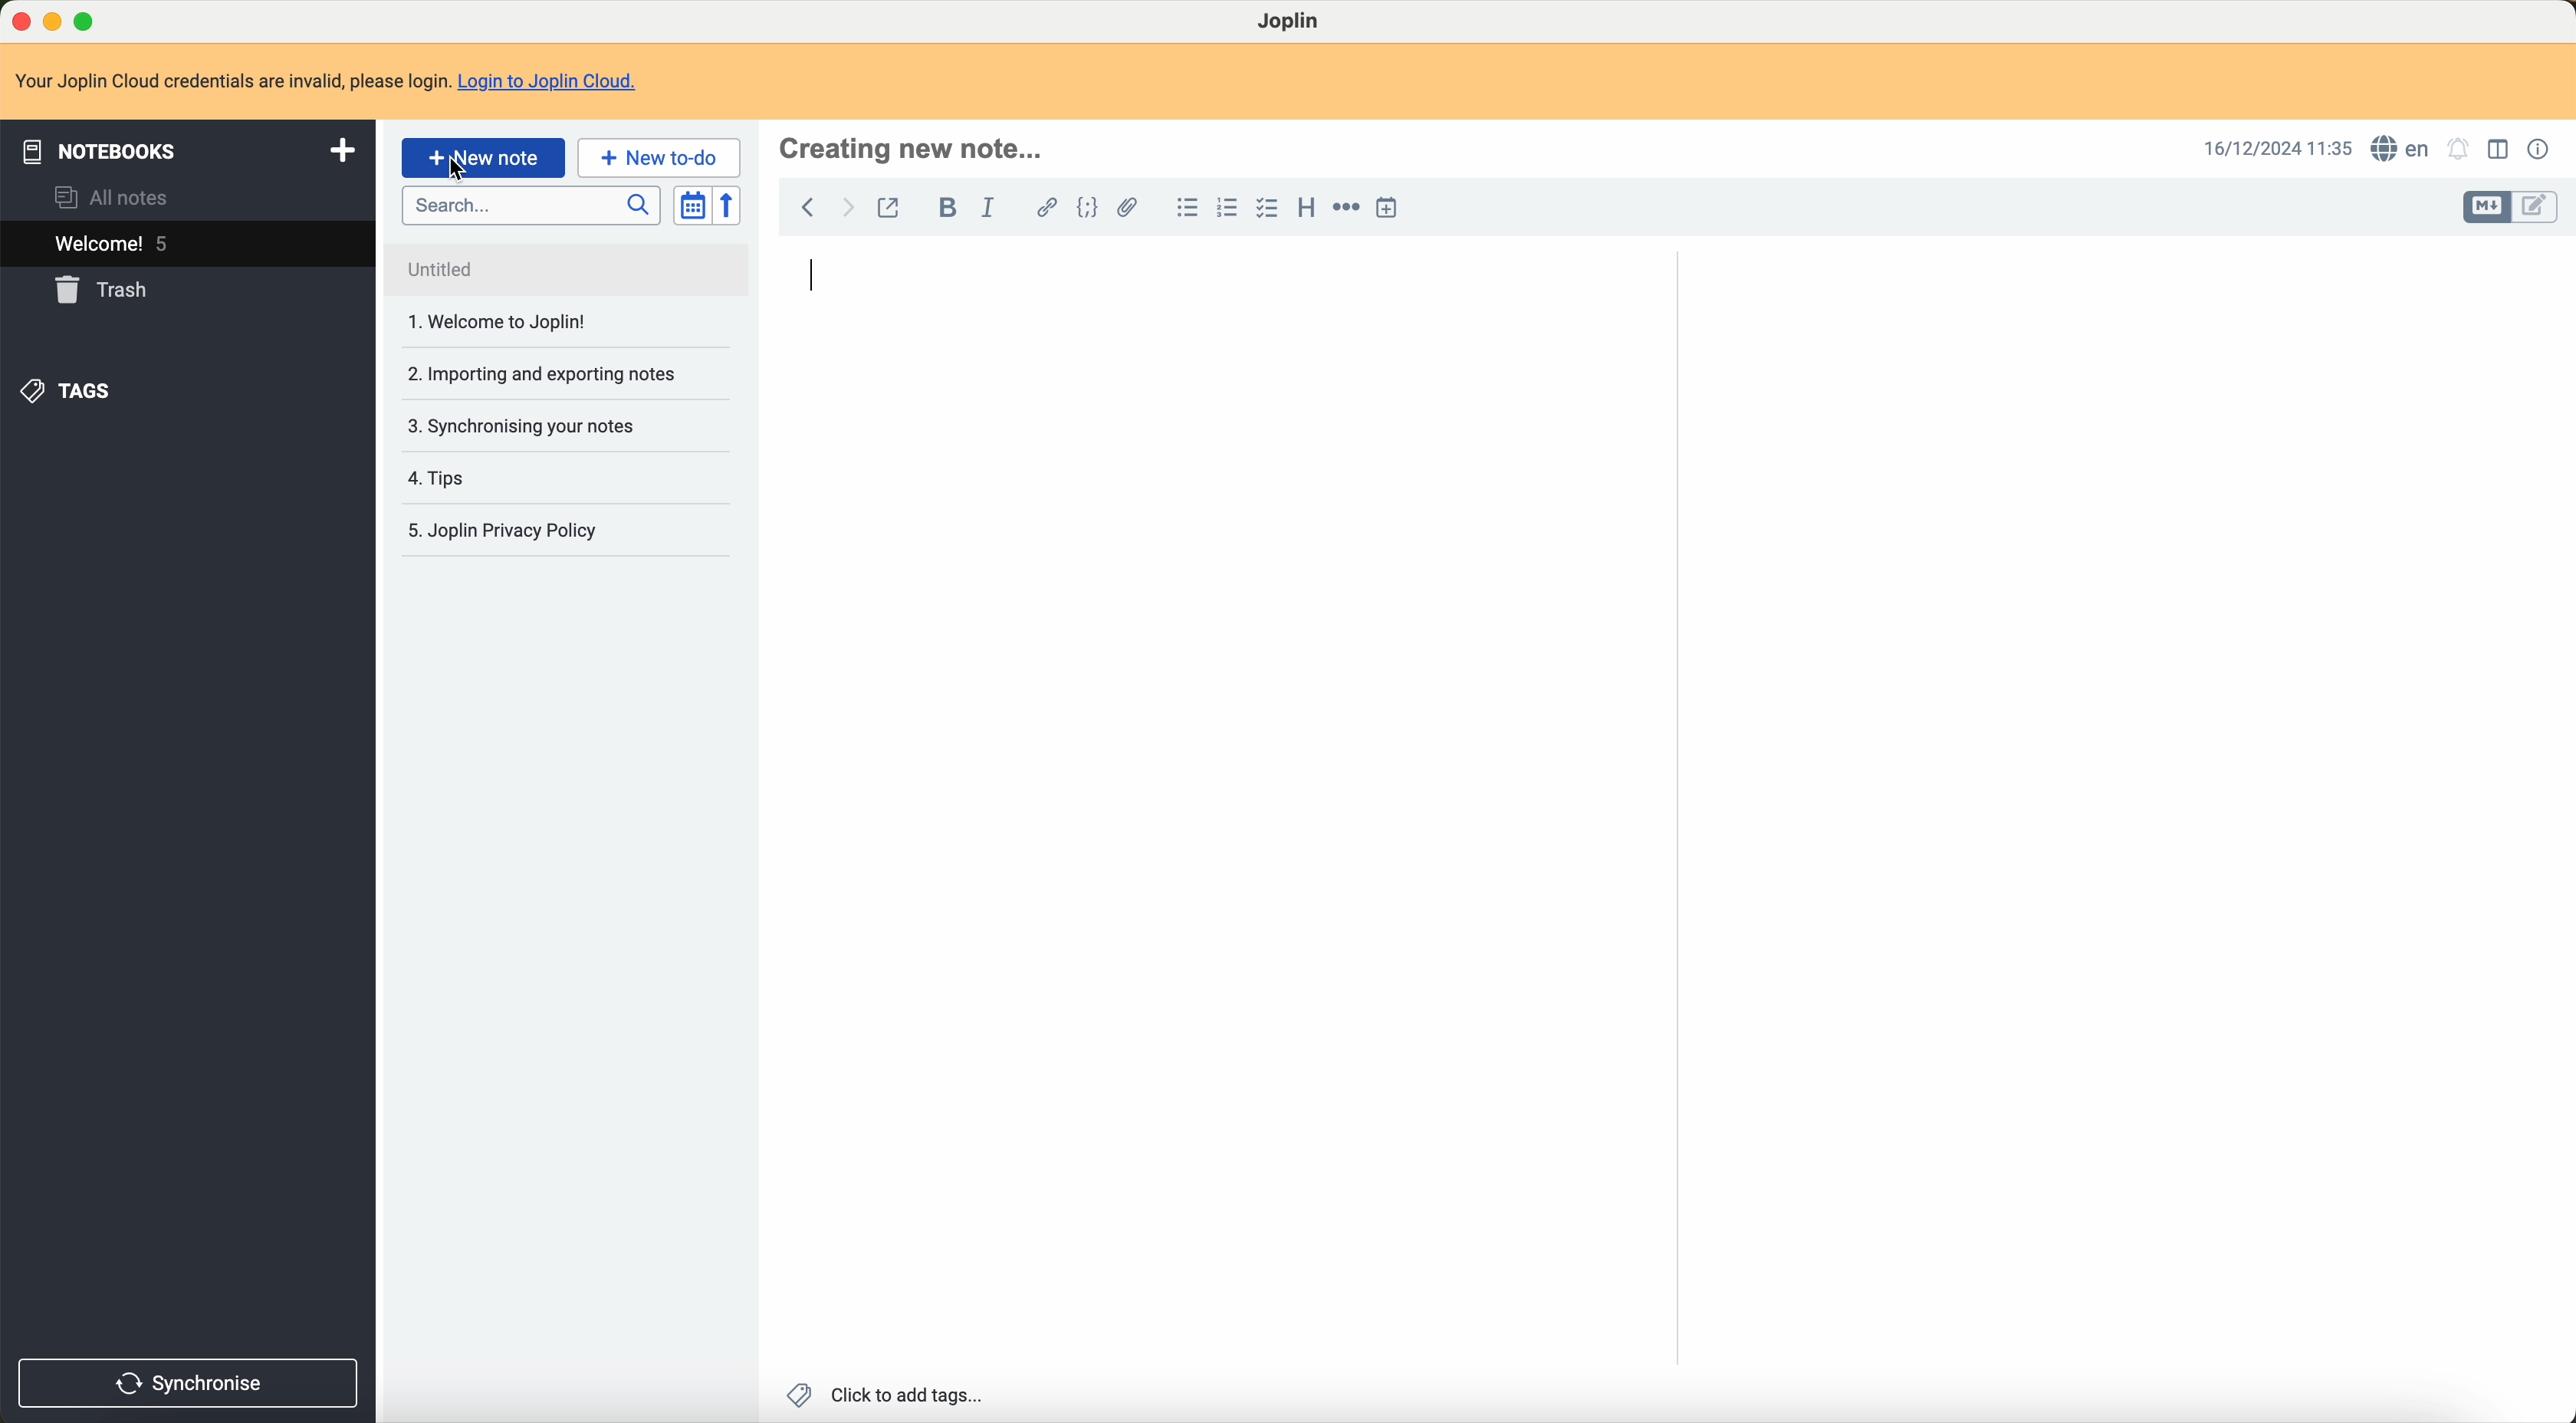  Describe the element at coordinates (88, 18) in the screenshot. I see `maximize` at that location.